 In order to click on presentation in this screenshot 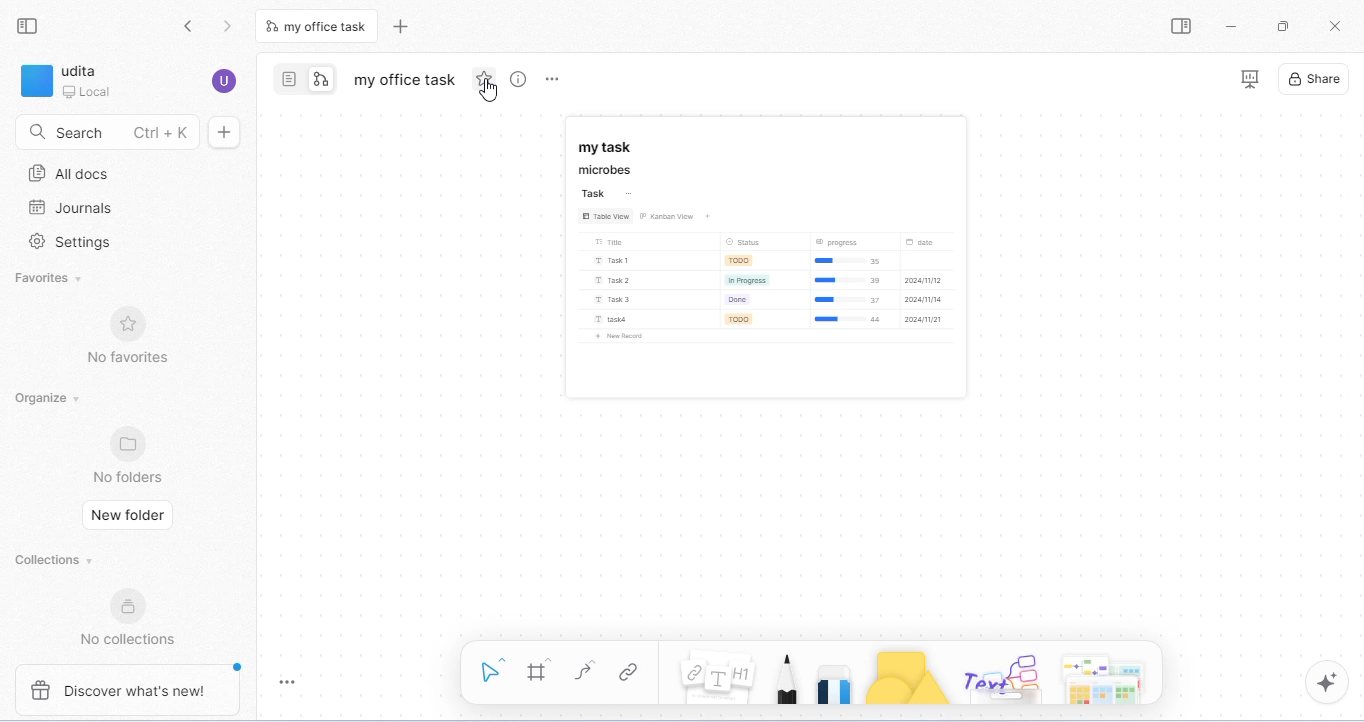, I will do `click(1249, 81)`.